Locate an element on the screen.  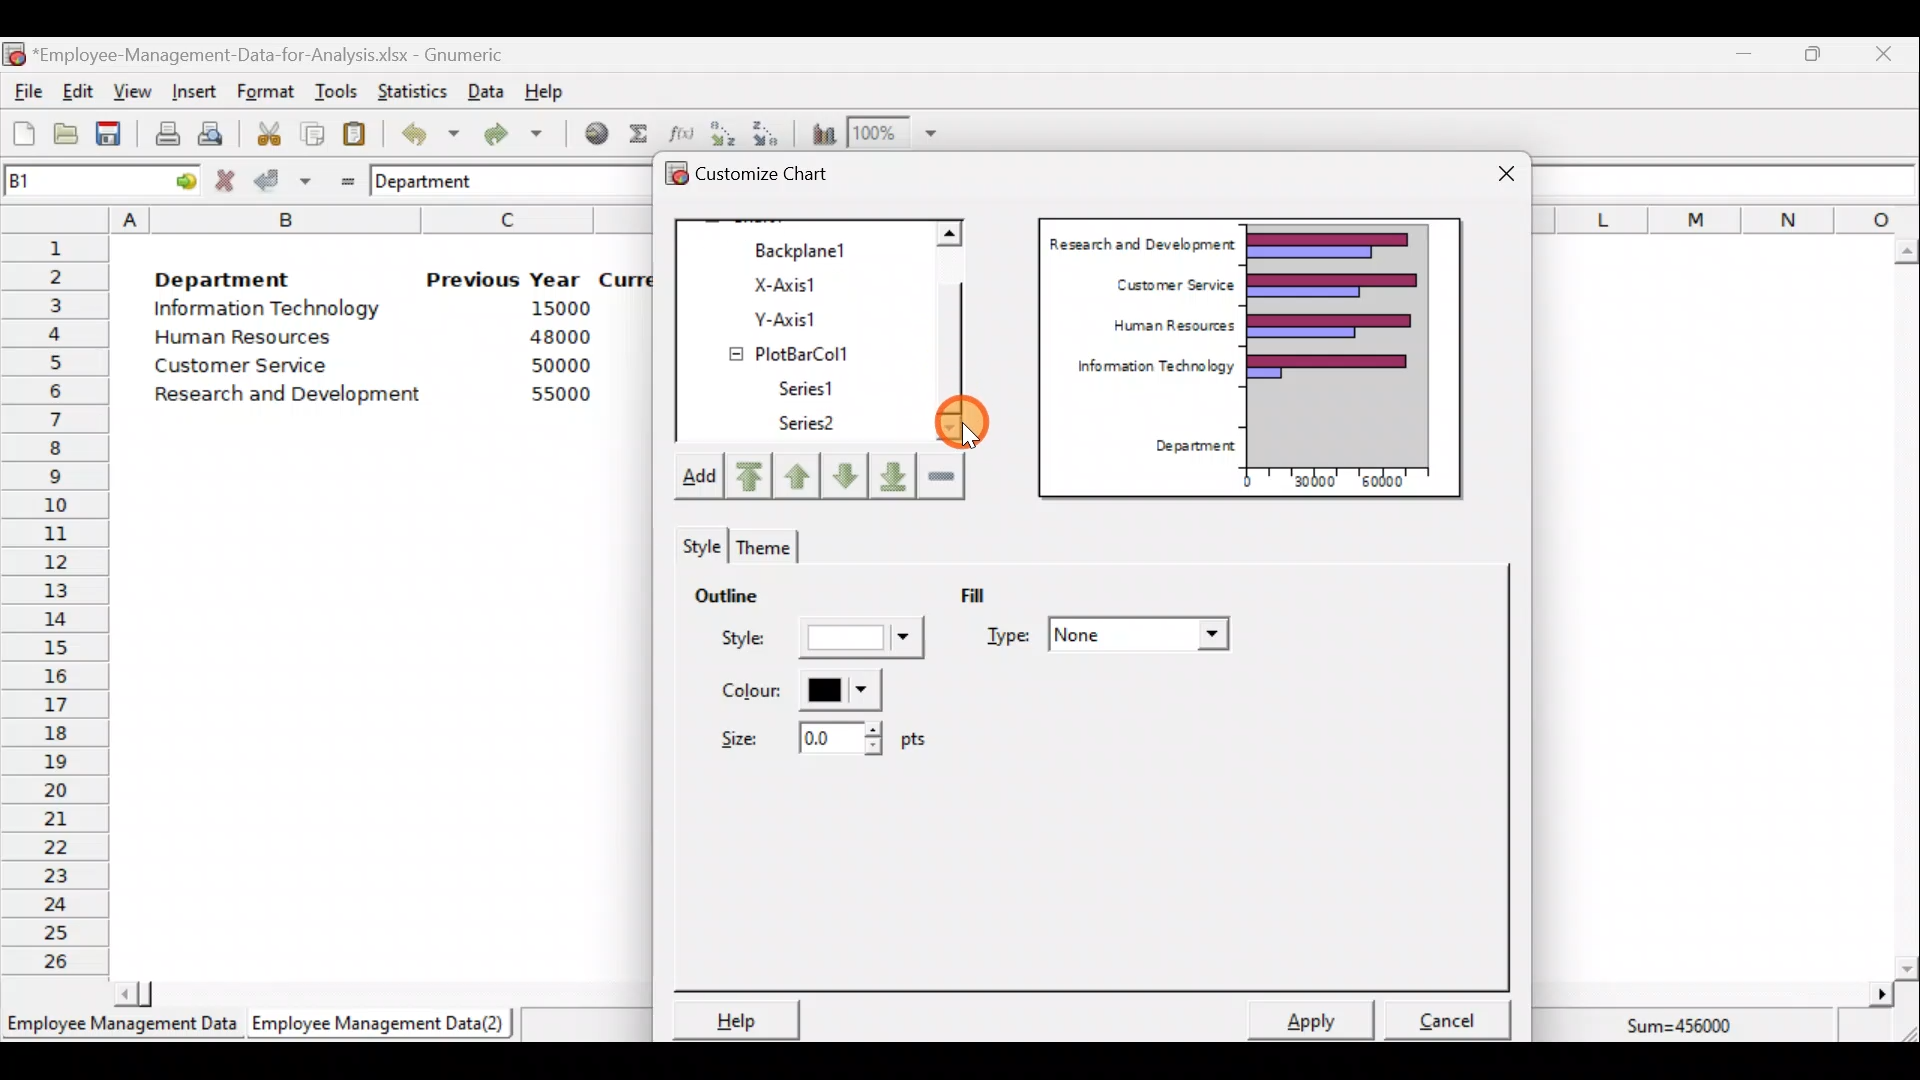
Close is located at coordinates (1506, 176).